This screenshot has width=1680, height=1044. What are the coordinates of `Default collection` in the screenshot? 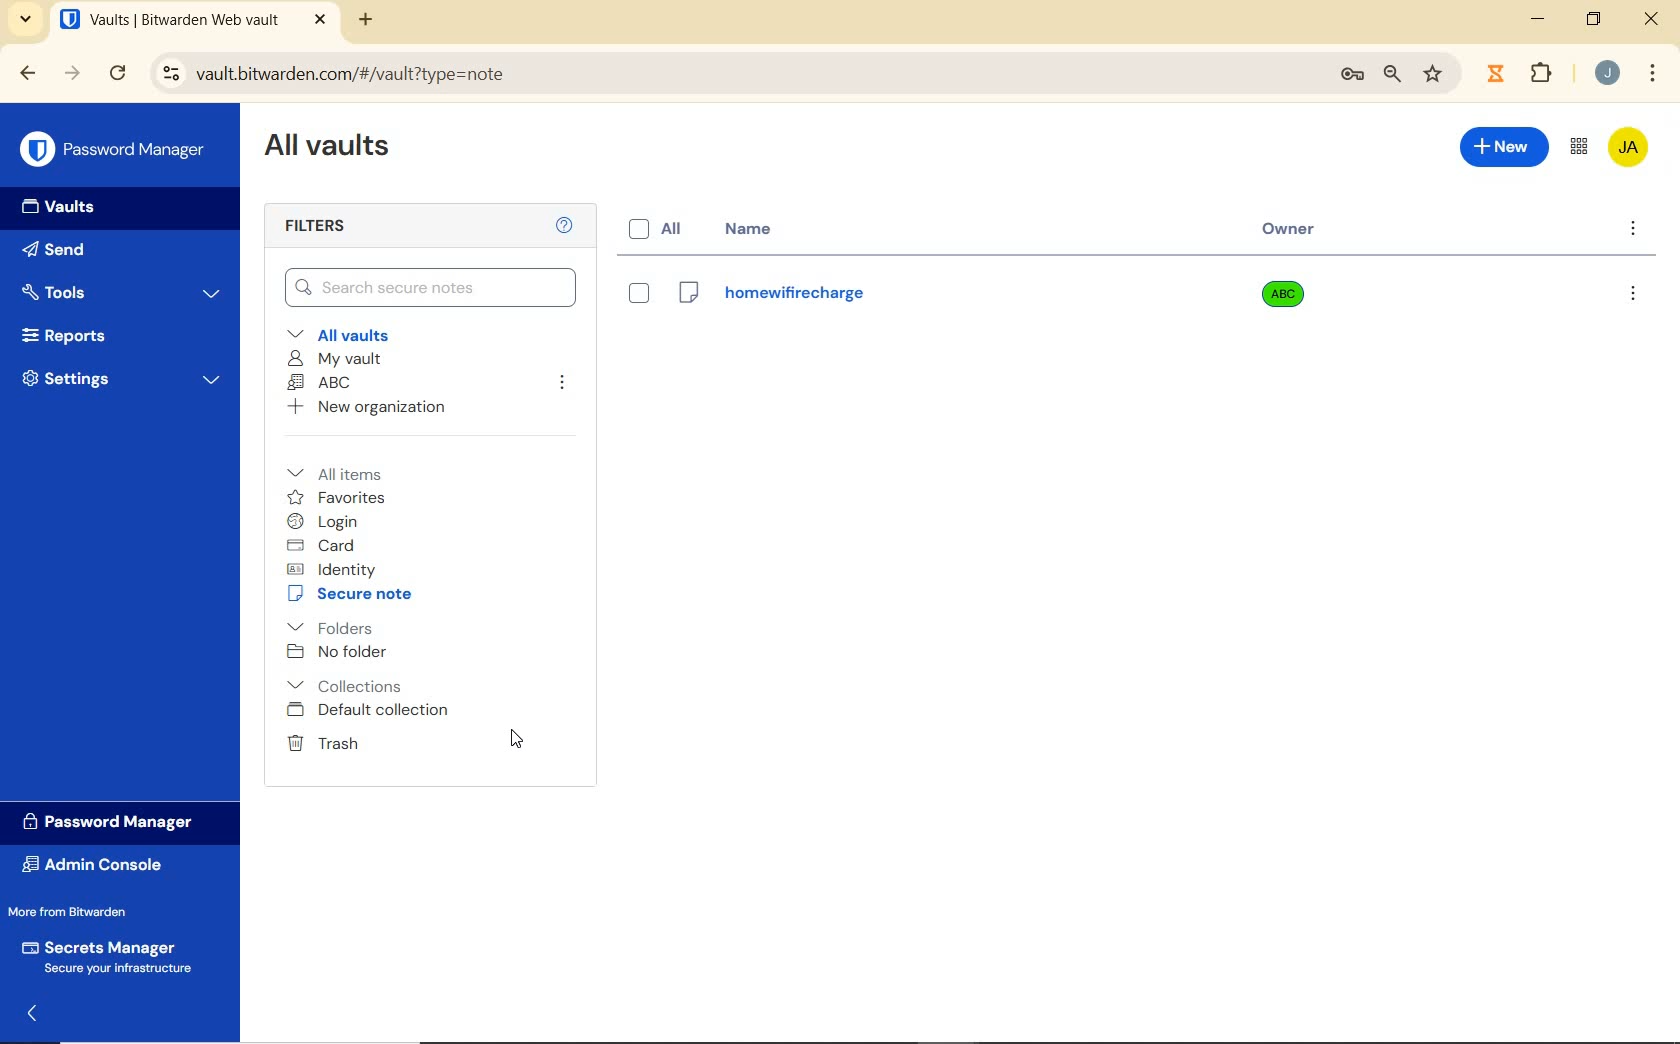 It's located at (370, 711).